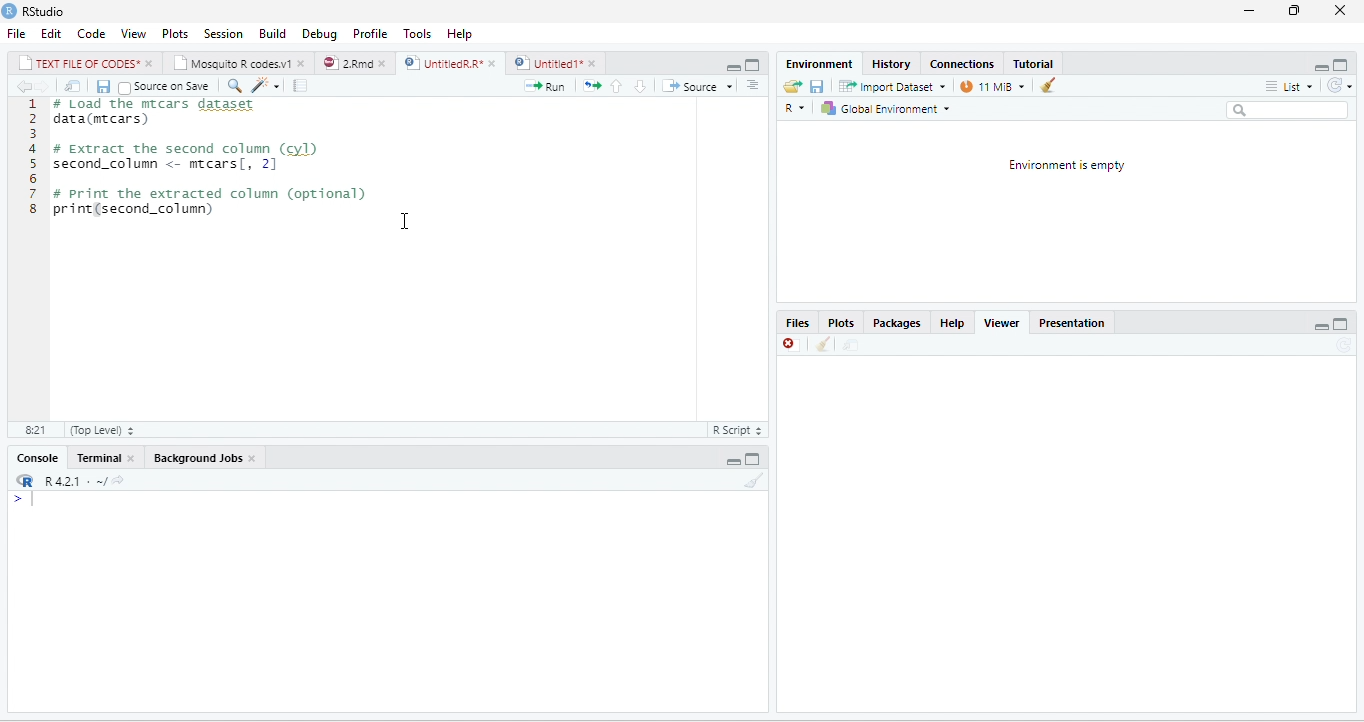 The height and width of the screenshot is (722, 1364). Describe the element at coordinates (101, 85) in the screenshot. I see `save` at that location.